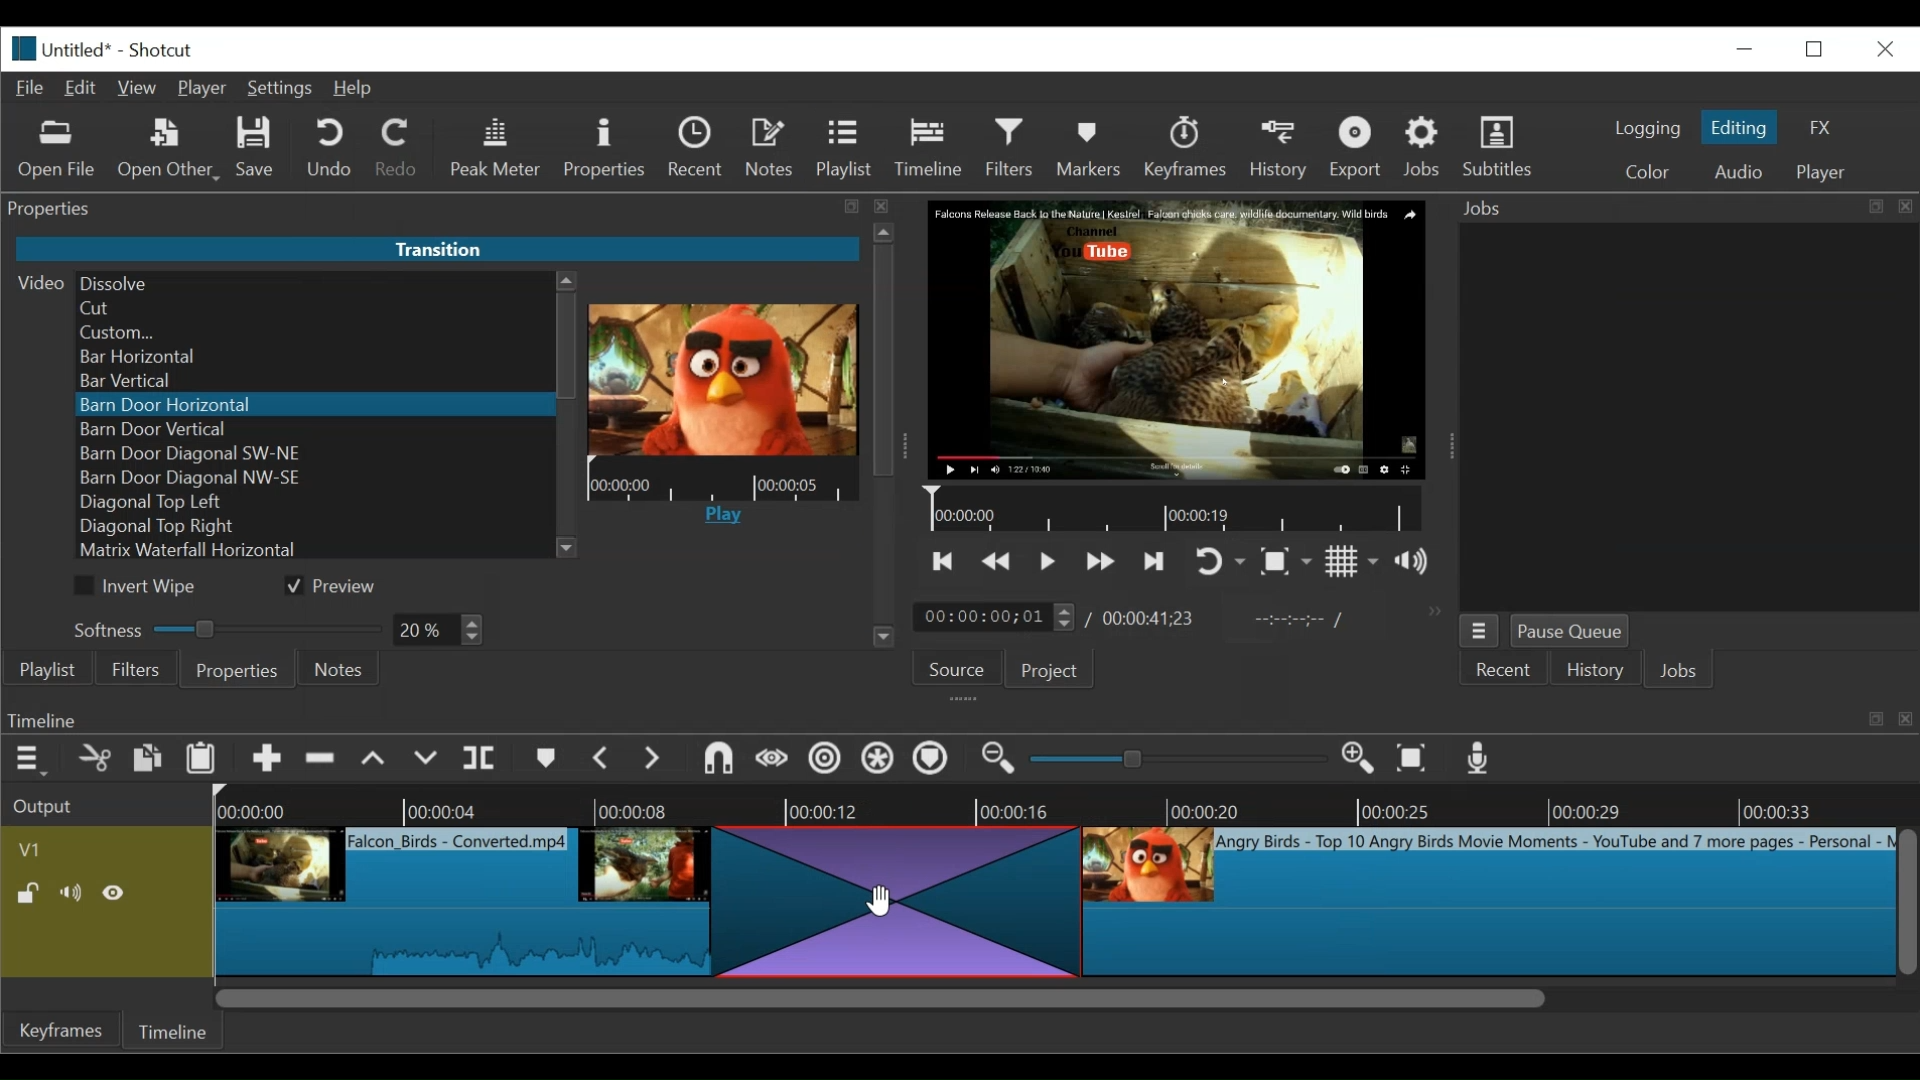 The image size is (1920, 1080). Describe the element at coordinates (142, 586) in the screenshot. I see `(un)check Invite Wipe` at that location.